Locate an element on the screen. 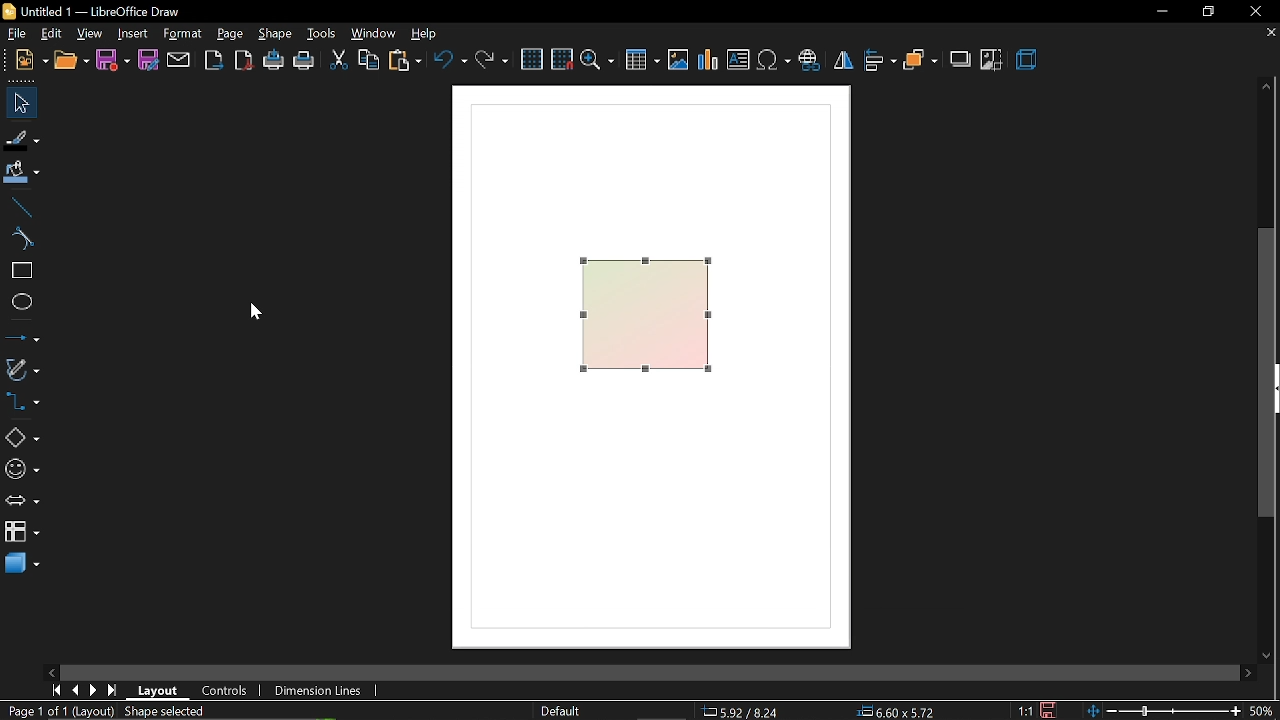 The image size is (1280, 720). Connector is located at coordinates (21, 404).